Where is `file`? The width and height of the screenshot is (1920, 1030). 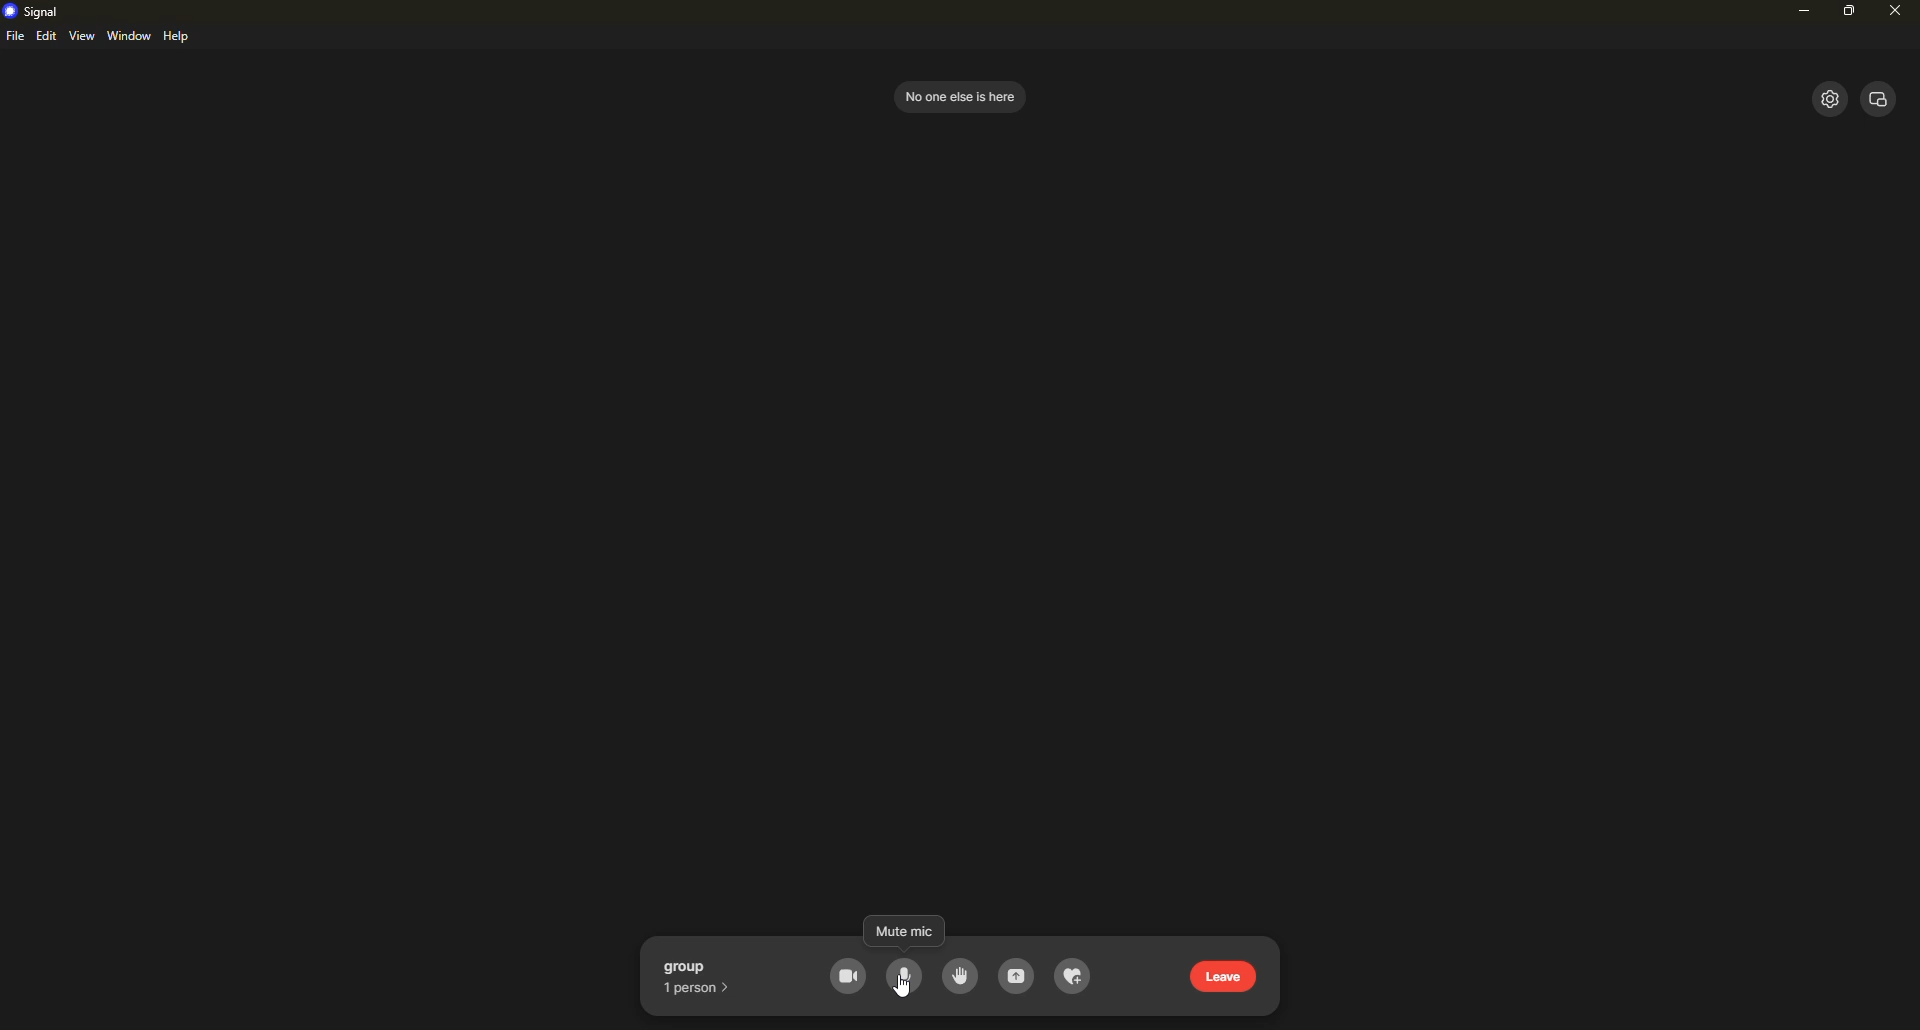
file is located at coordinates (15, 38).